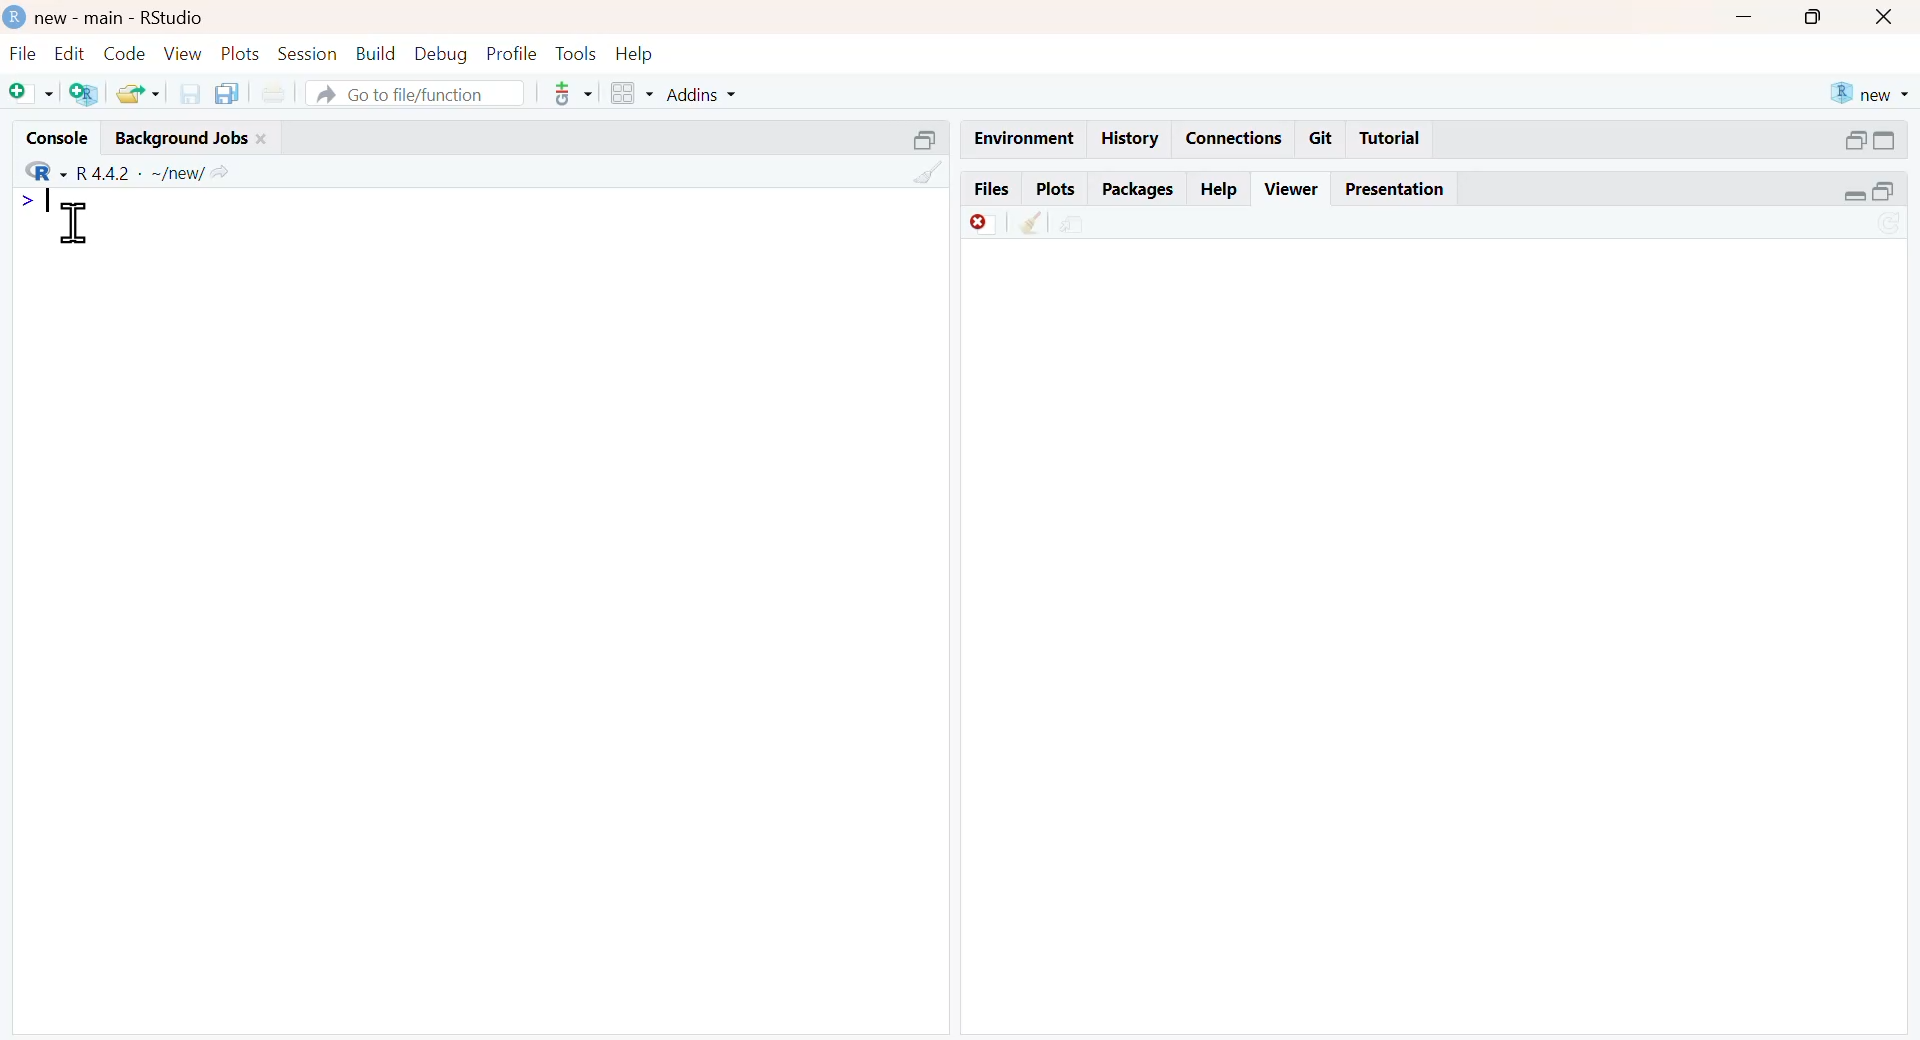 This screenshot has height=1040, width=1920. Describe the element at coordinates (1294, 187) in the screenshot. I see `Viewer` at that location.